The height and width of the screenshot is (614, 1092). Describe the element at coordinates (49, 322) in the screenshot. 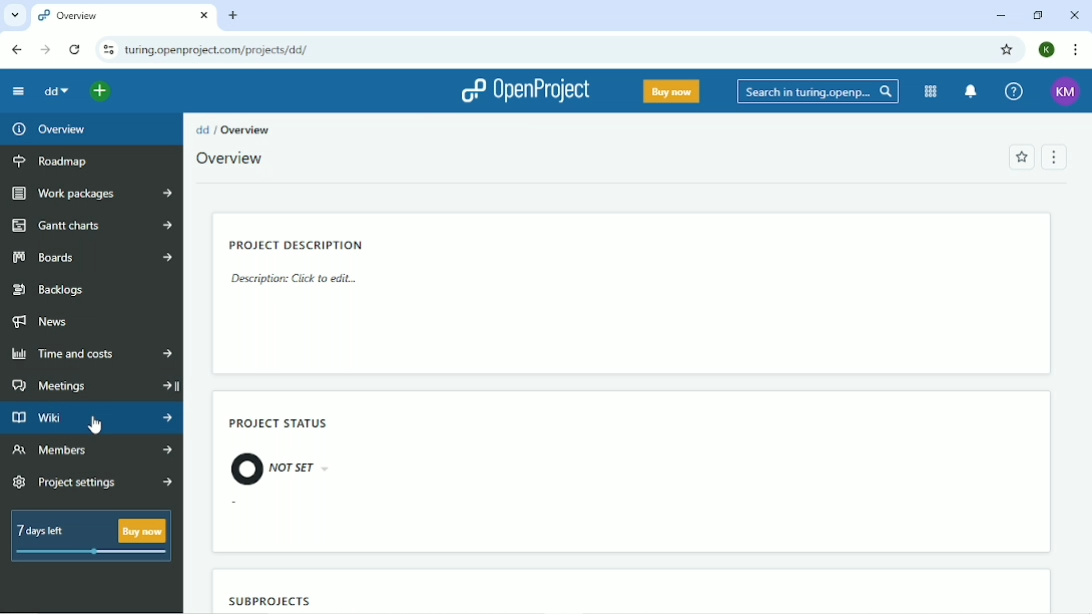

I see `News` at that location.